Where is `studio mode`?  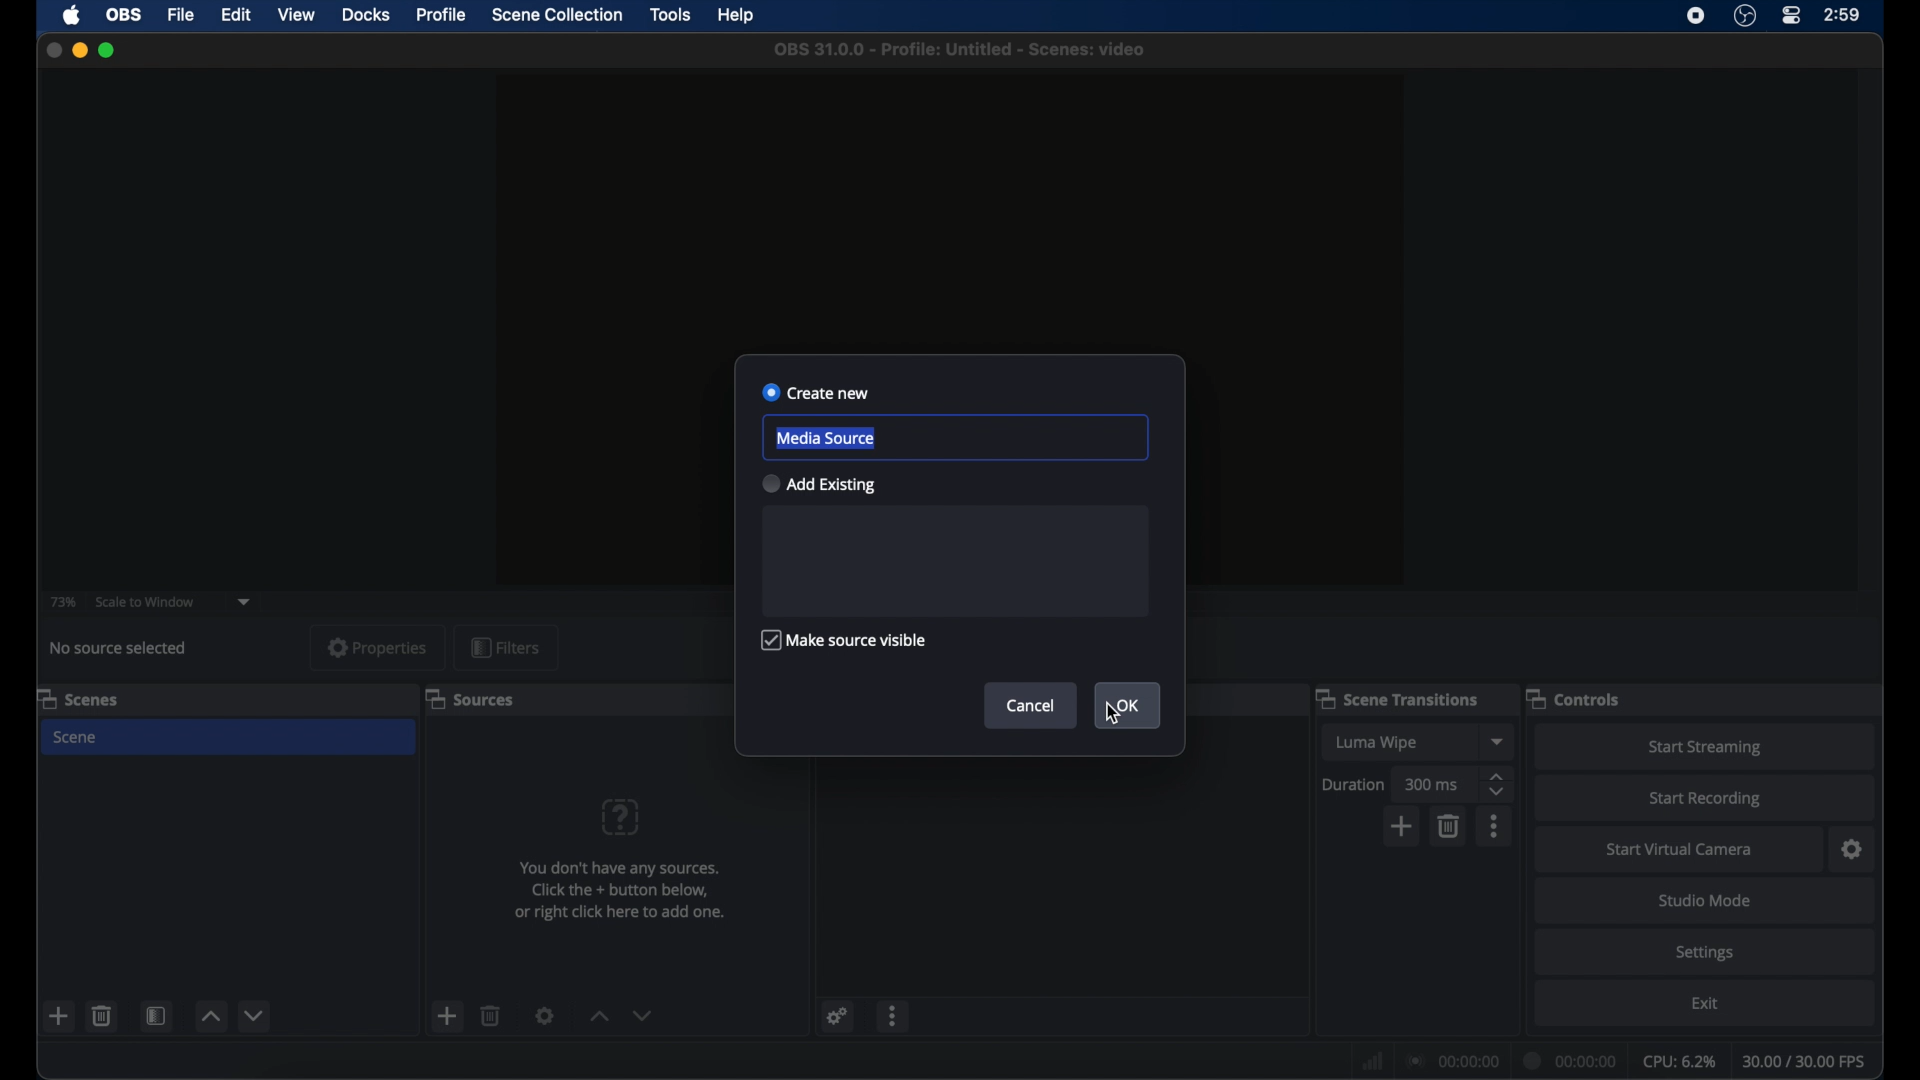
studio mode is located at coordinates (1703, 902).